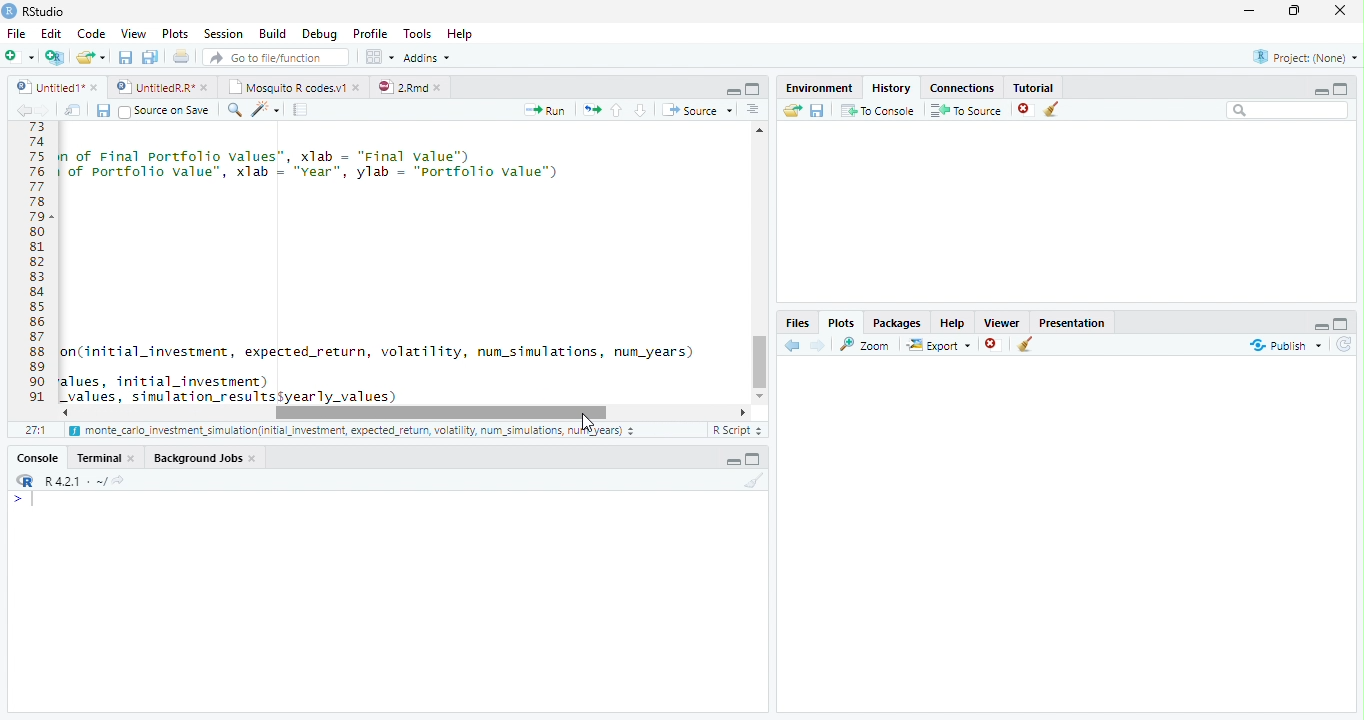 The image size is (1364, 720). Describe the element at coordinates (1343, 322) in the screenshot. I see `Full Height` at that location.